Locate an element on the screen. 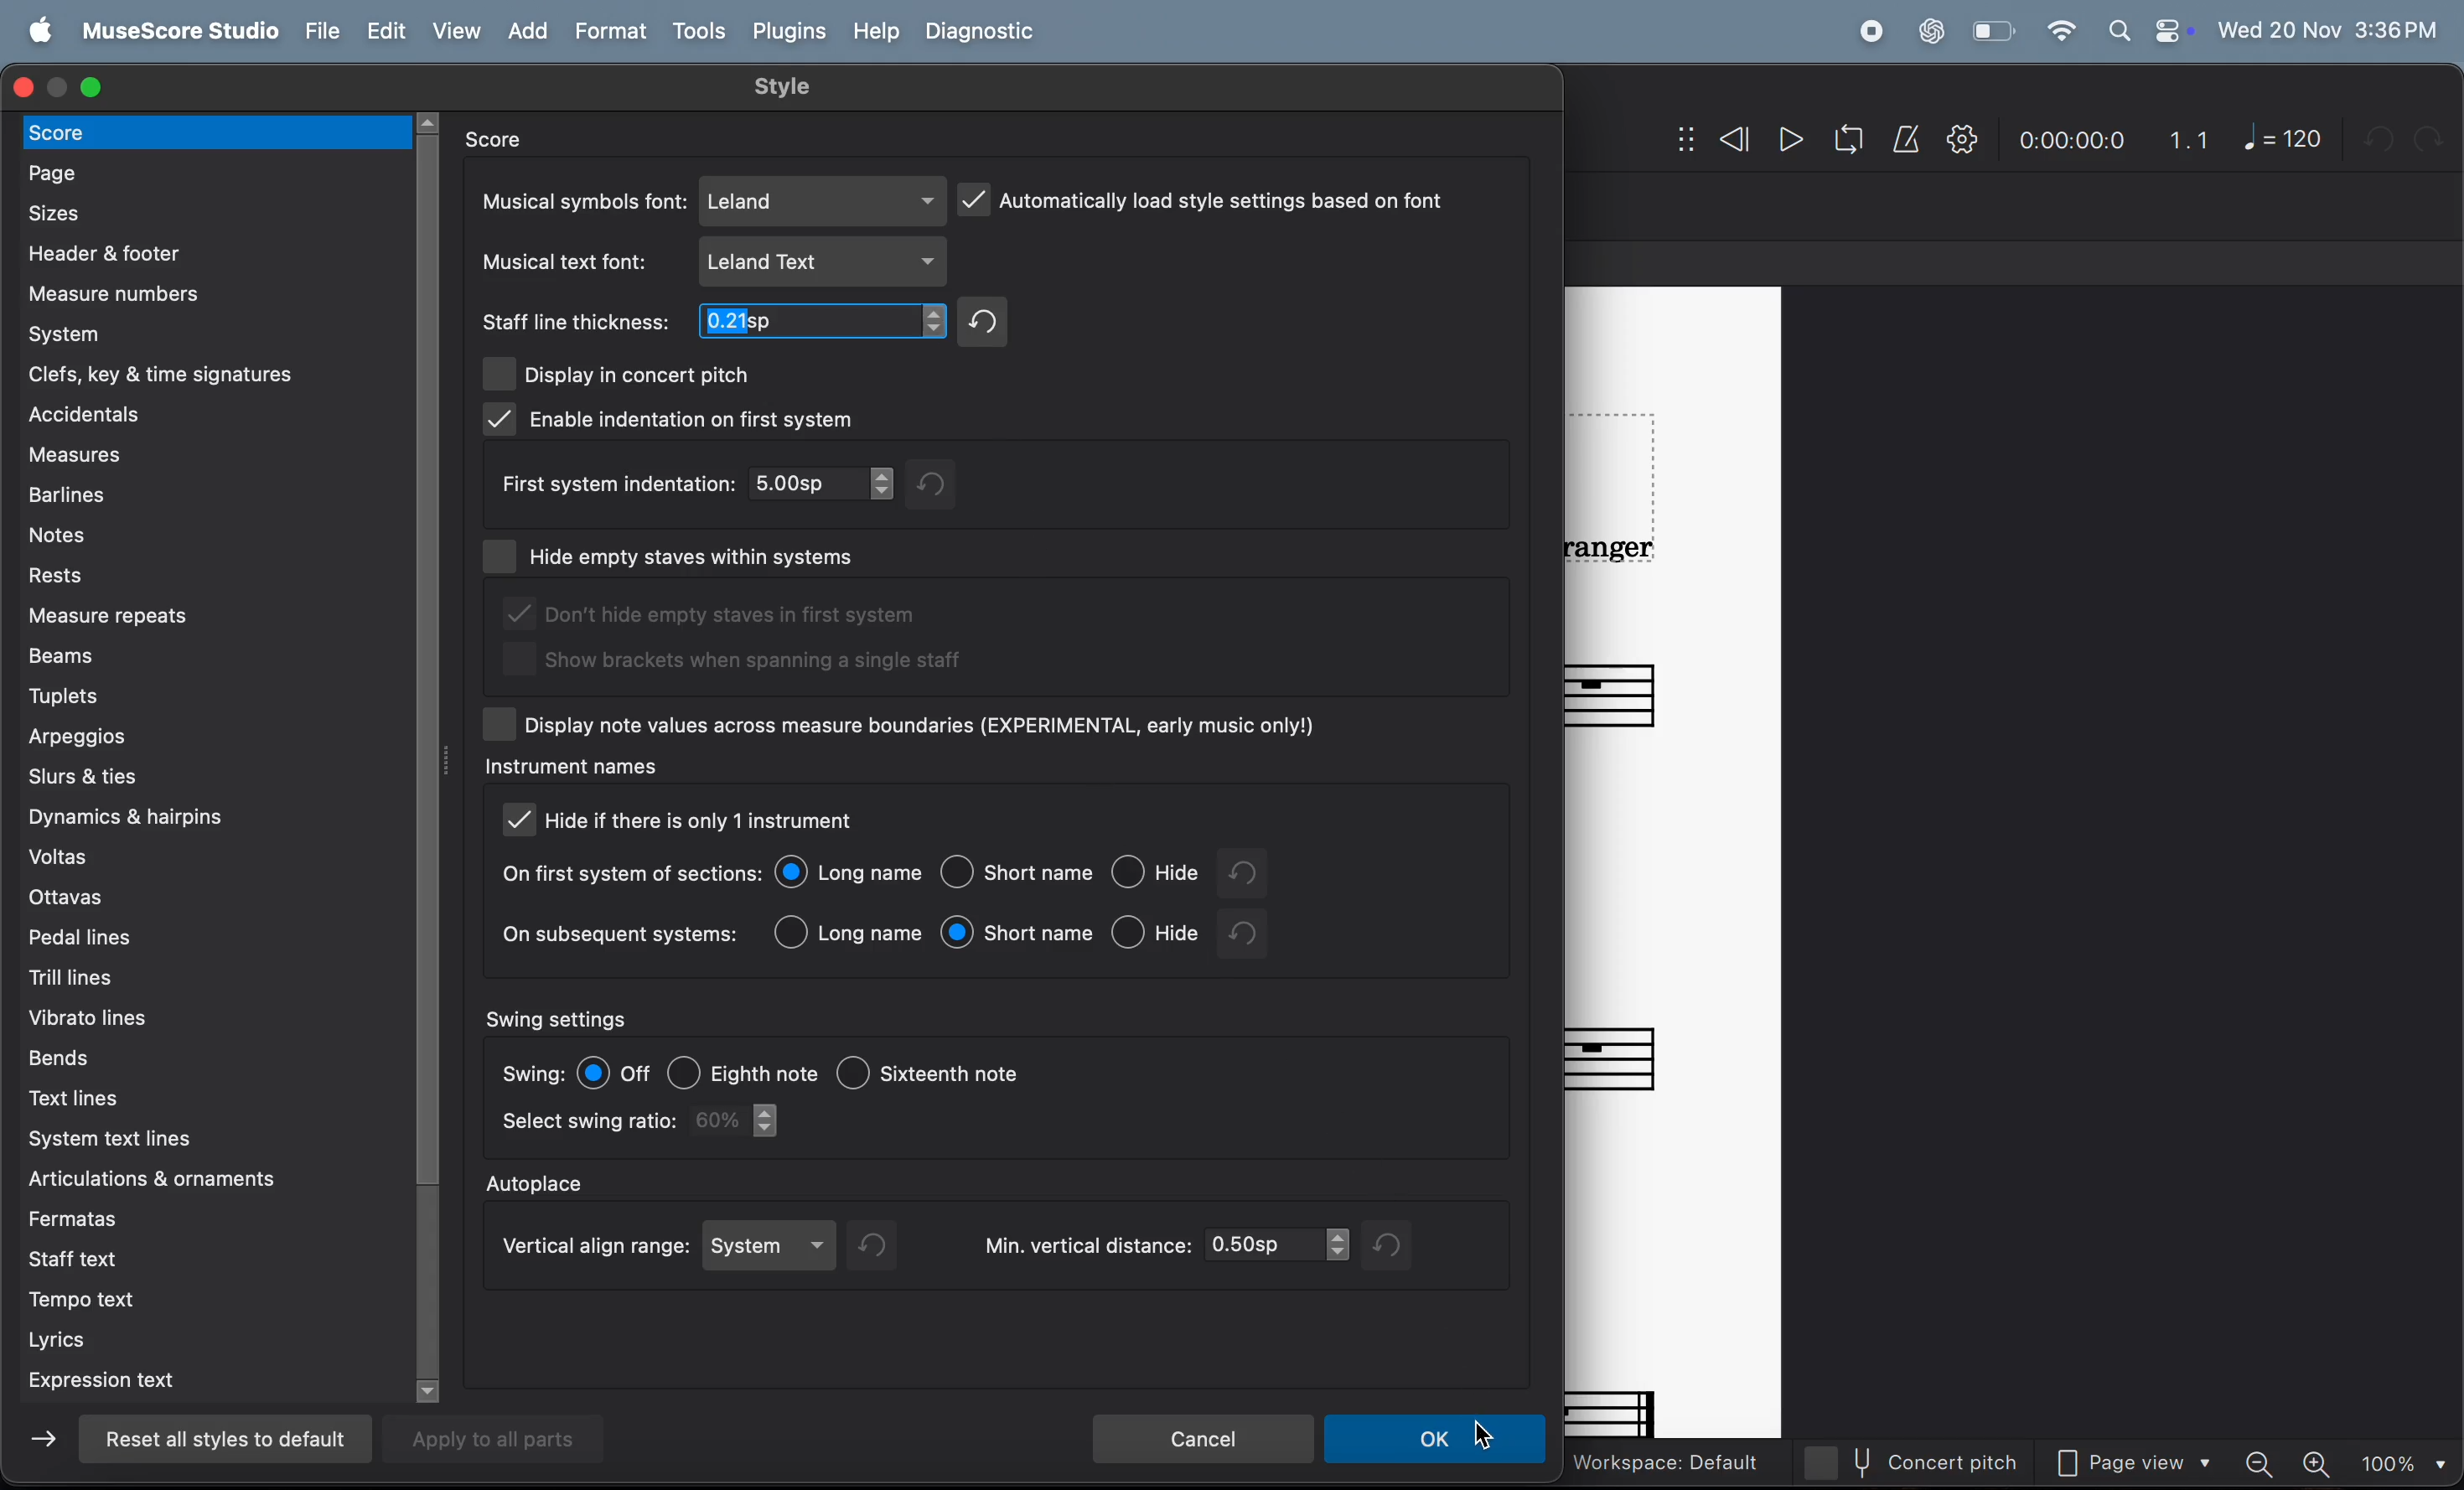 The image size is (2464, 1490). tools is located at coordinates (698, 33).